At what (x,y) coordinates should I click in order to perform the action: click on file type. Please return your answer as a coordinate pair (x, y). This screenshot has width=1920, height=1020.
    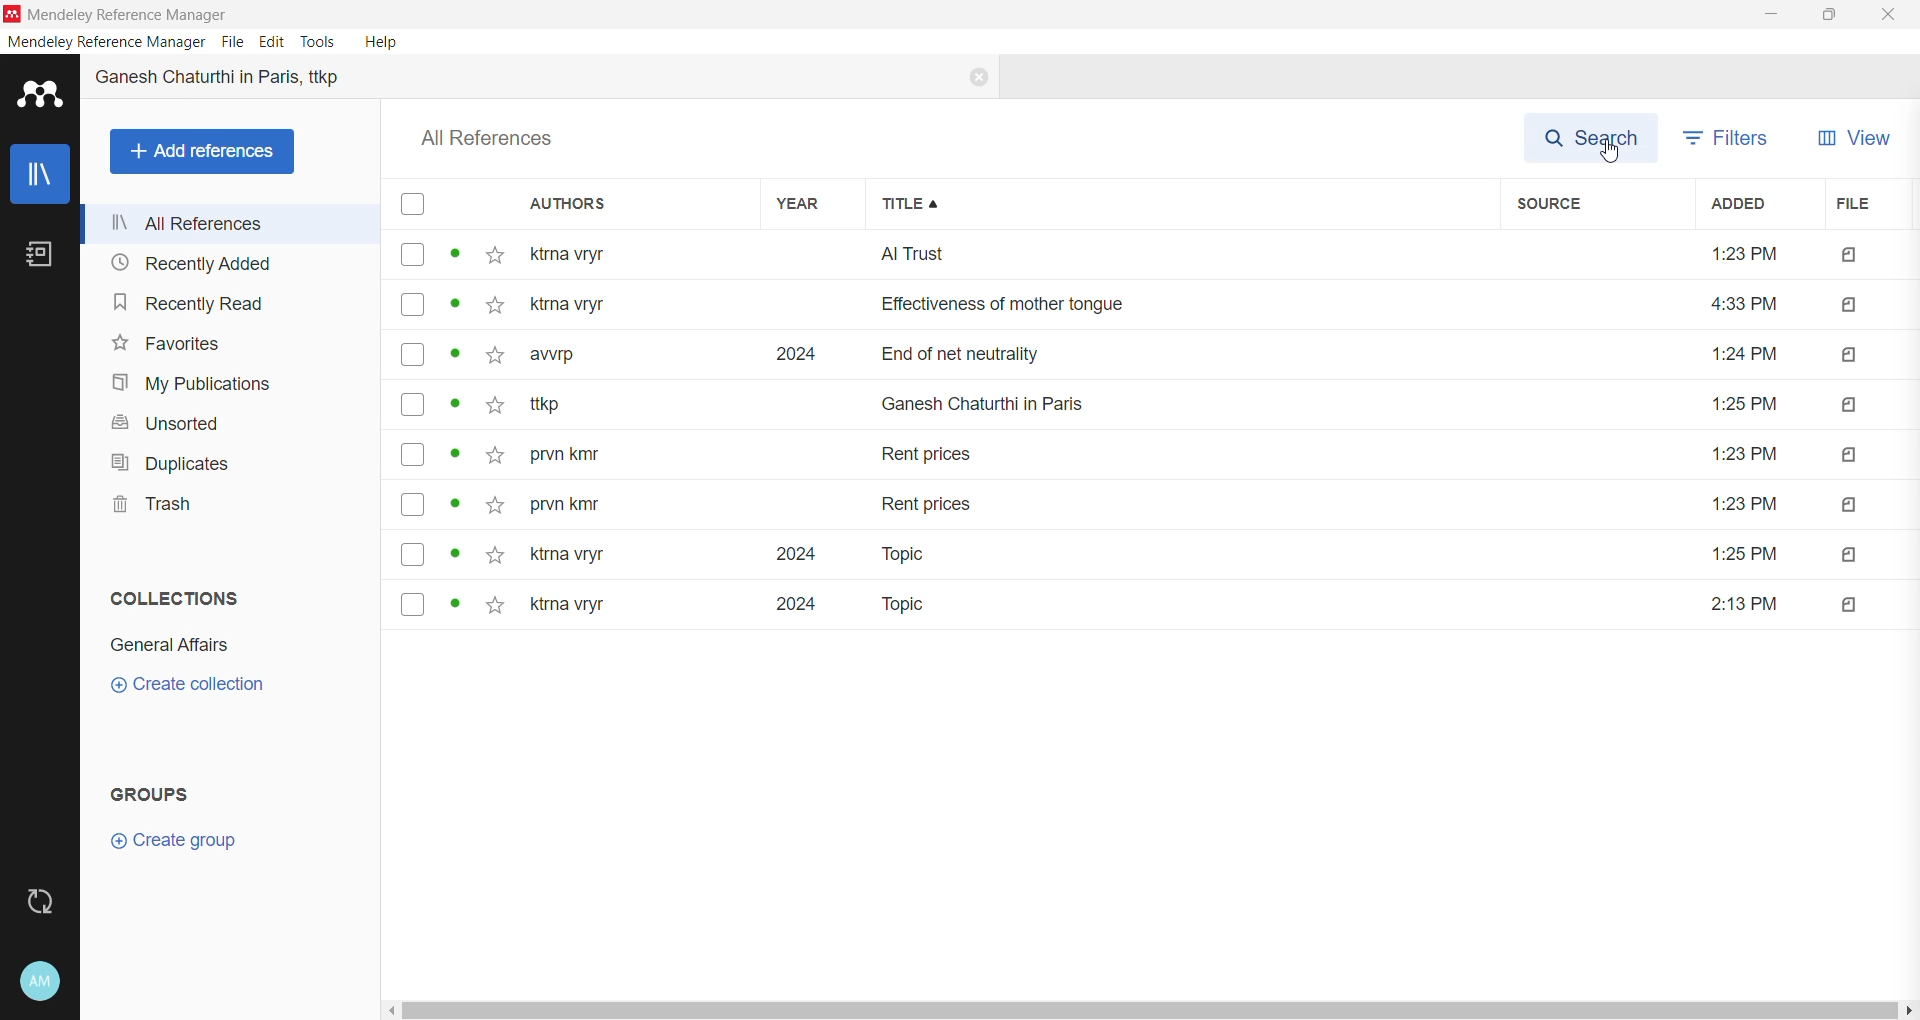
    Looking at the image, I should click on (1846, 305).